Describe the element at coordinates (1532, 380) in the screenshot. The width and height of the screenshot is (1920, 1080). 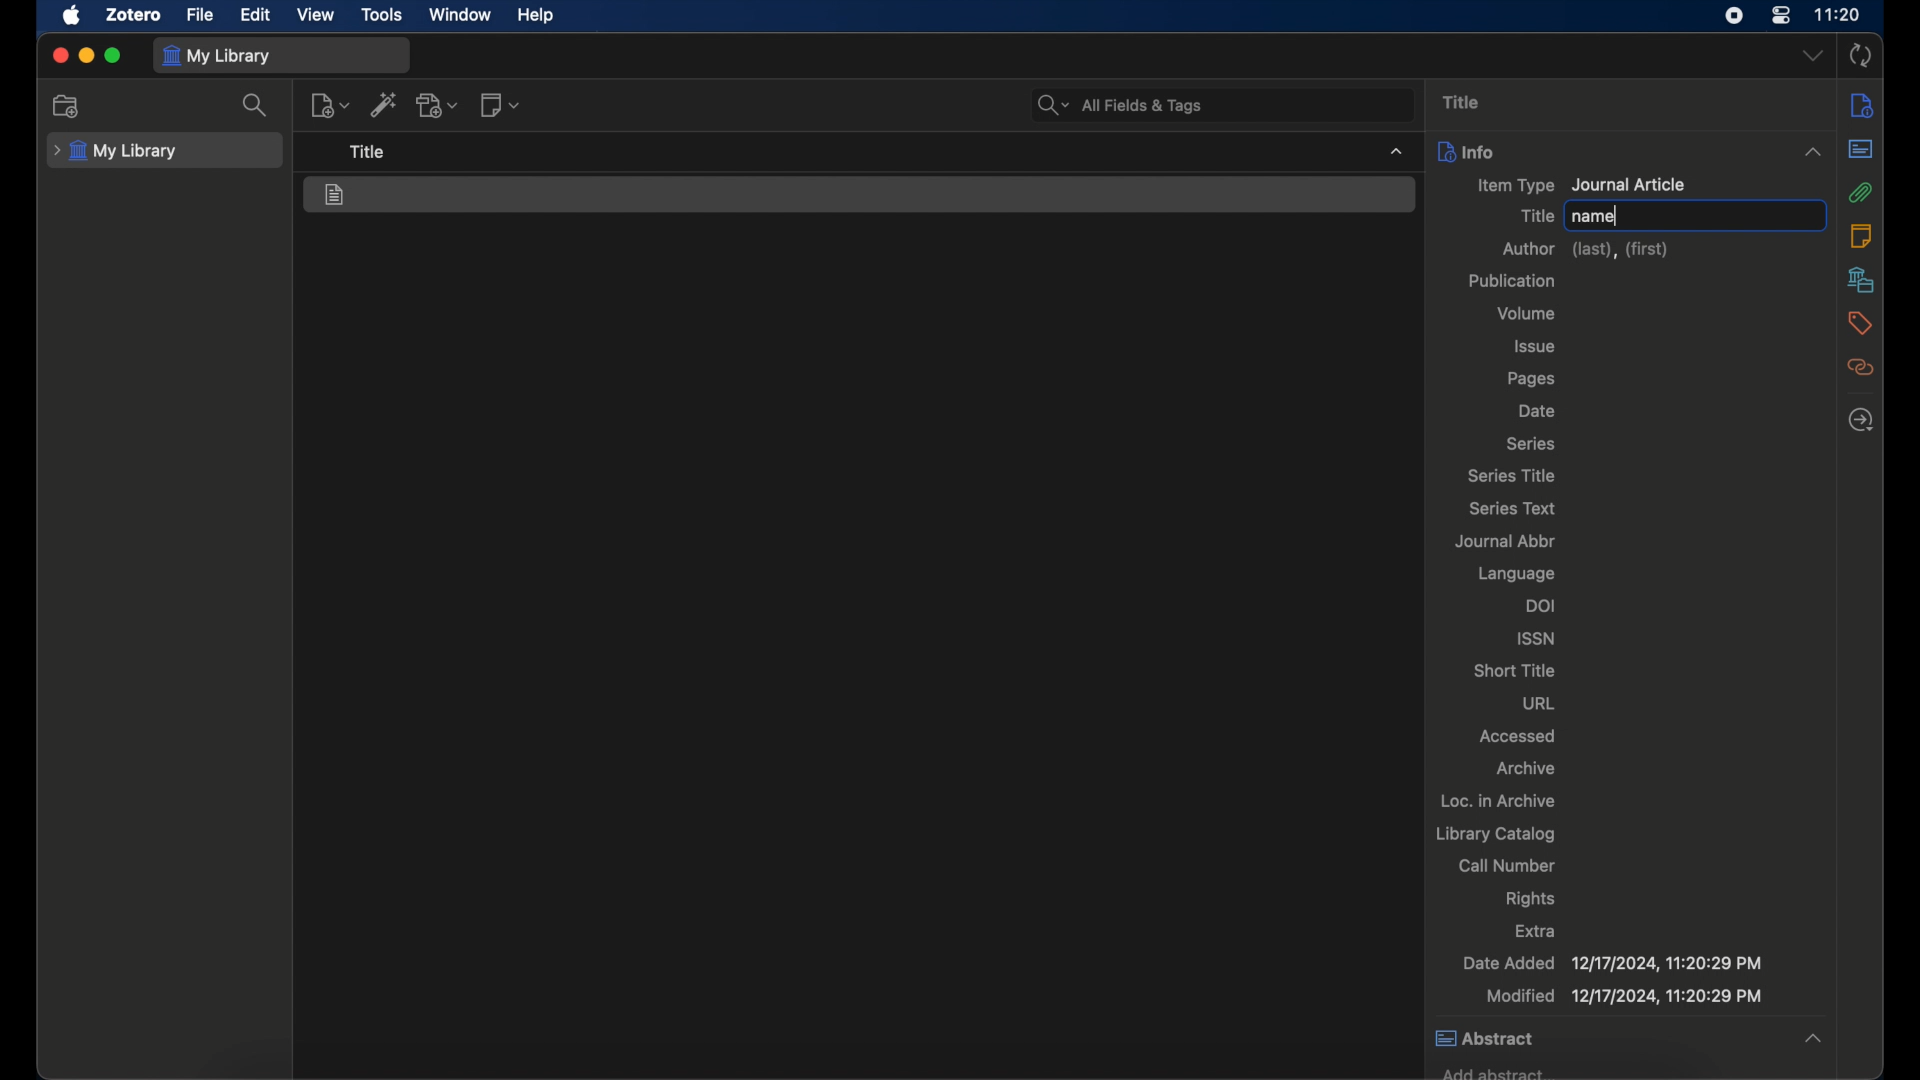
I see `pages` at that location.